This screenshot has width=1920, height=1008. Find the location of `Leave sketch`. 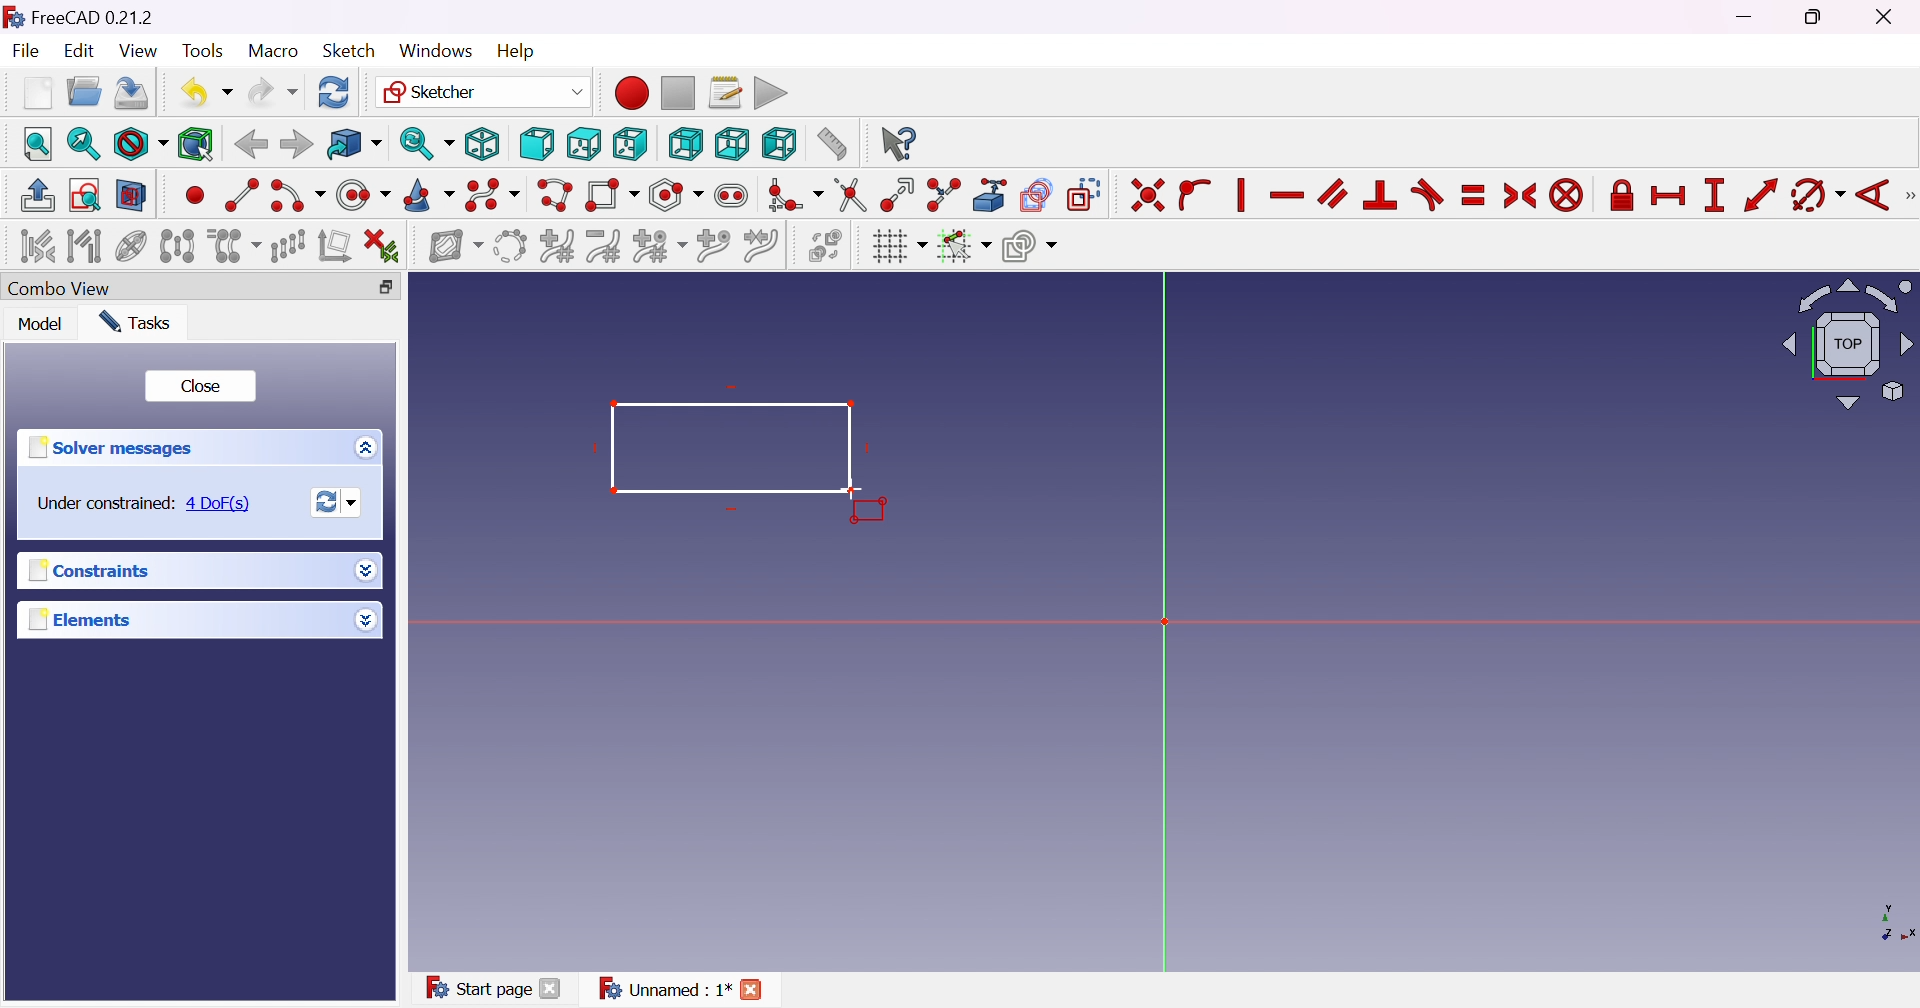

Leave sketch is located at coordinates (40, 196).